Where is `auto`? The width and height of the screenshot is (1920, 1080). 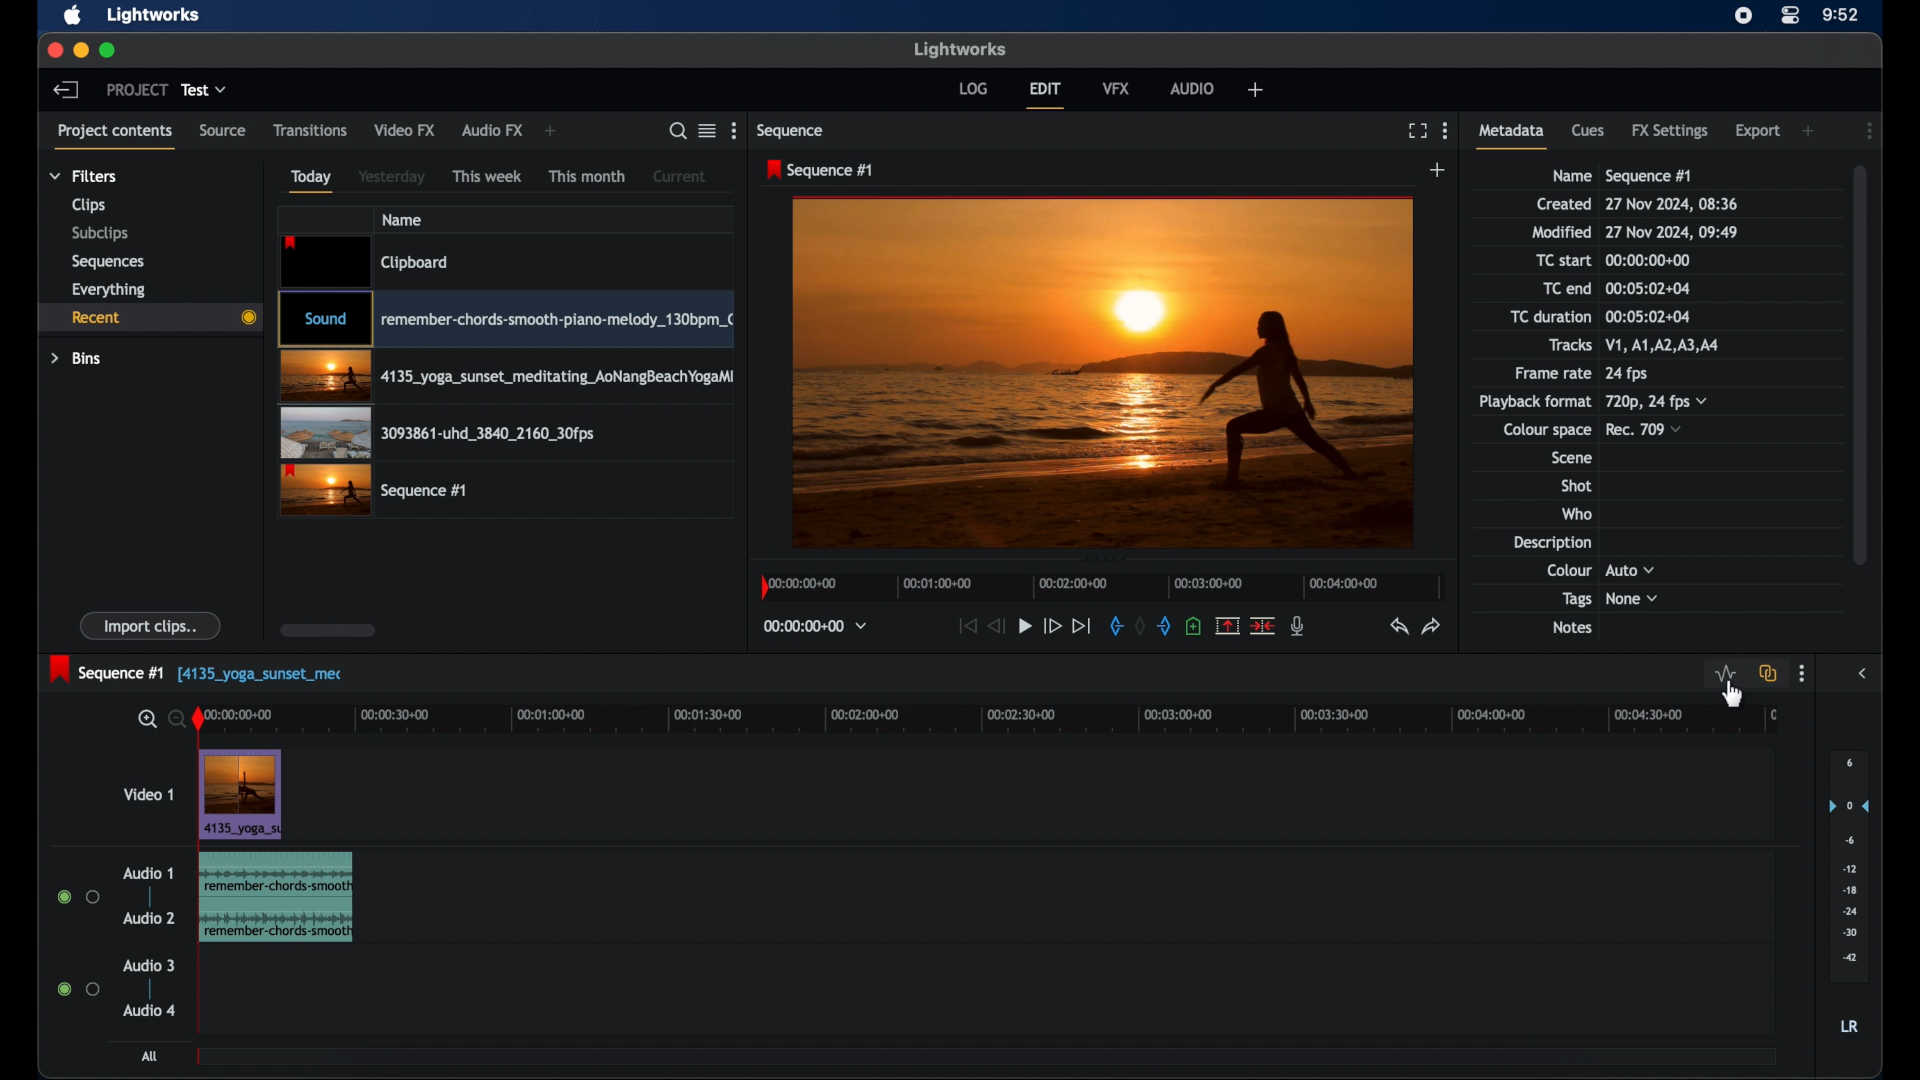 auto is located at coordinates (1631, 569).